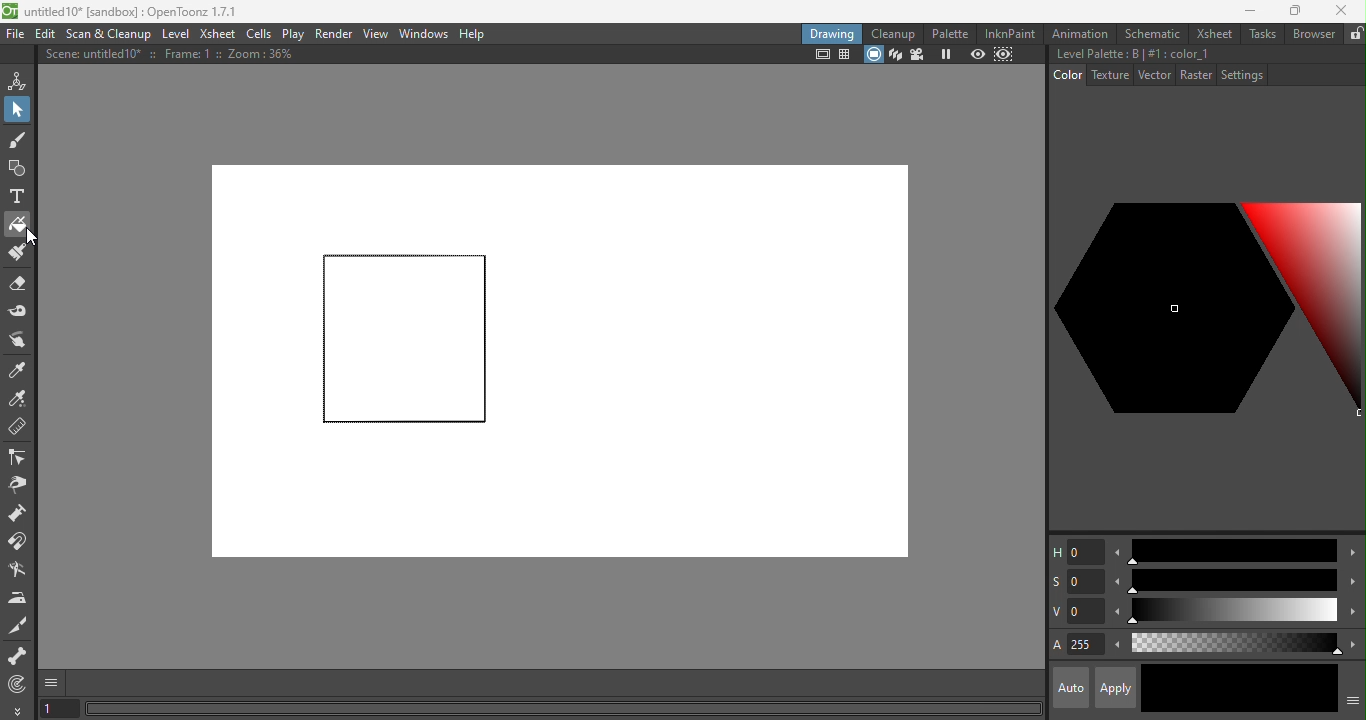 Image resolution: width=1366 pixels, height=720 pixels. What do you see at coordinates (22, 626) in the screenshot?
I see `Cutter tool` at bounding box center [22, 626].